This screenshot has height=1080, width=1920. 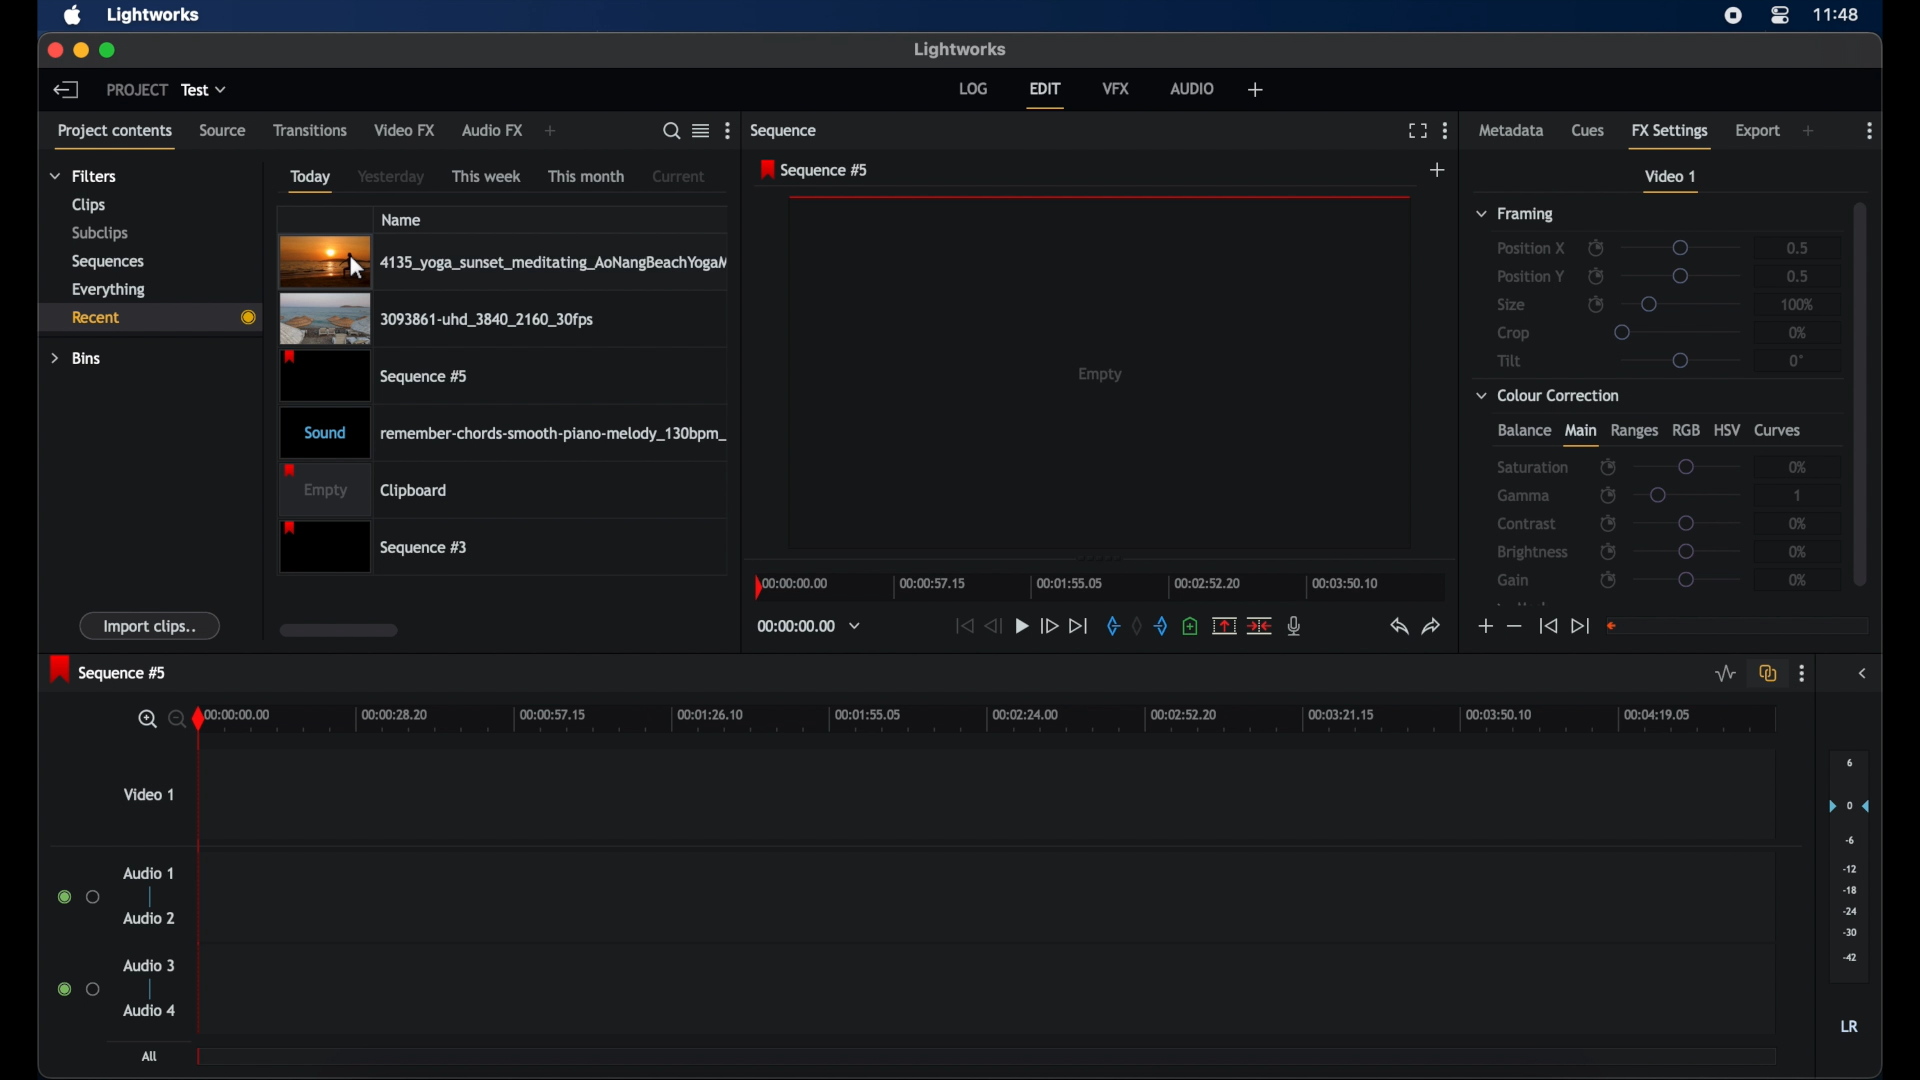 I want to click on enable/disbale keyframes, so click(x=1609, y=465).